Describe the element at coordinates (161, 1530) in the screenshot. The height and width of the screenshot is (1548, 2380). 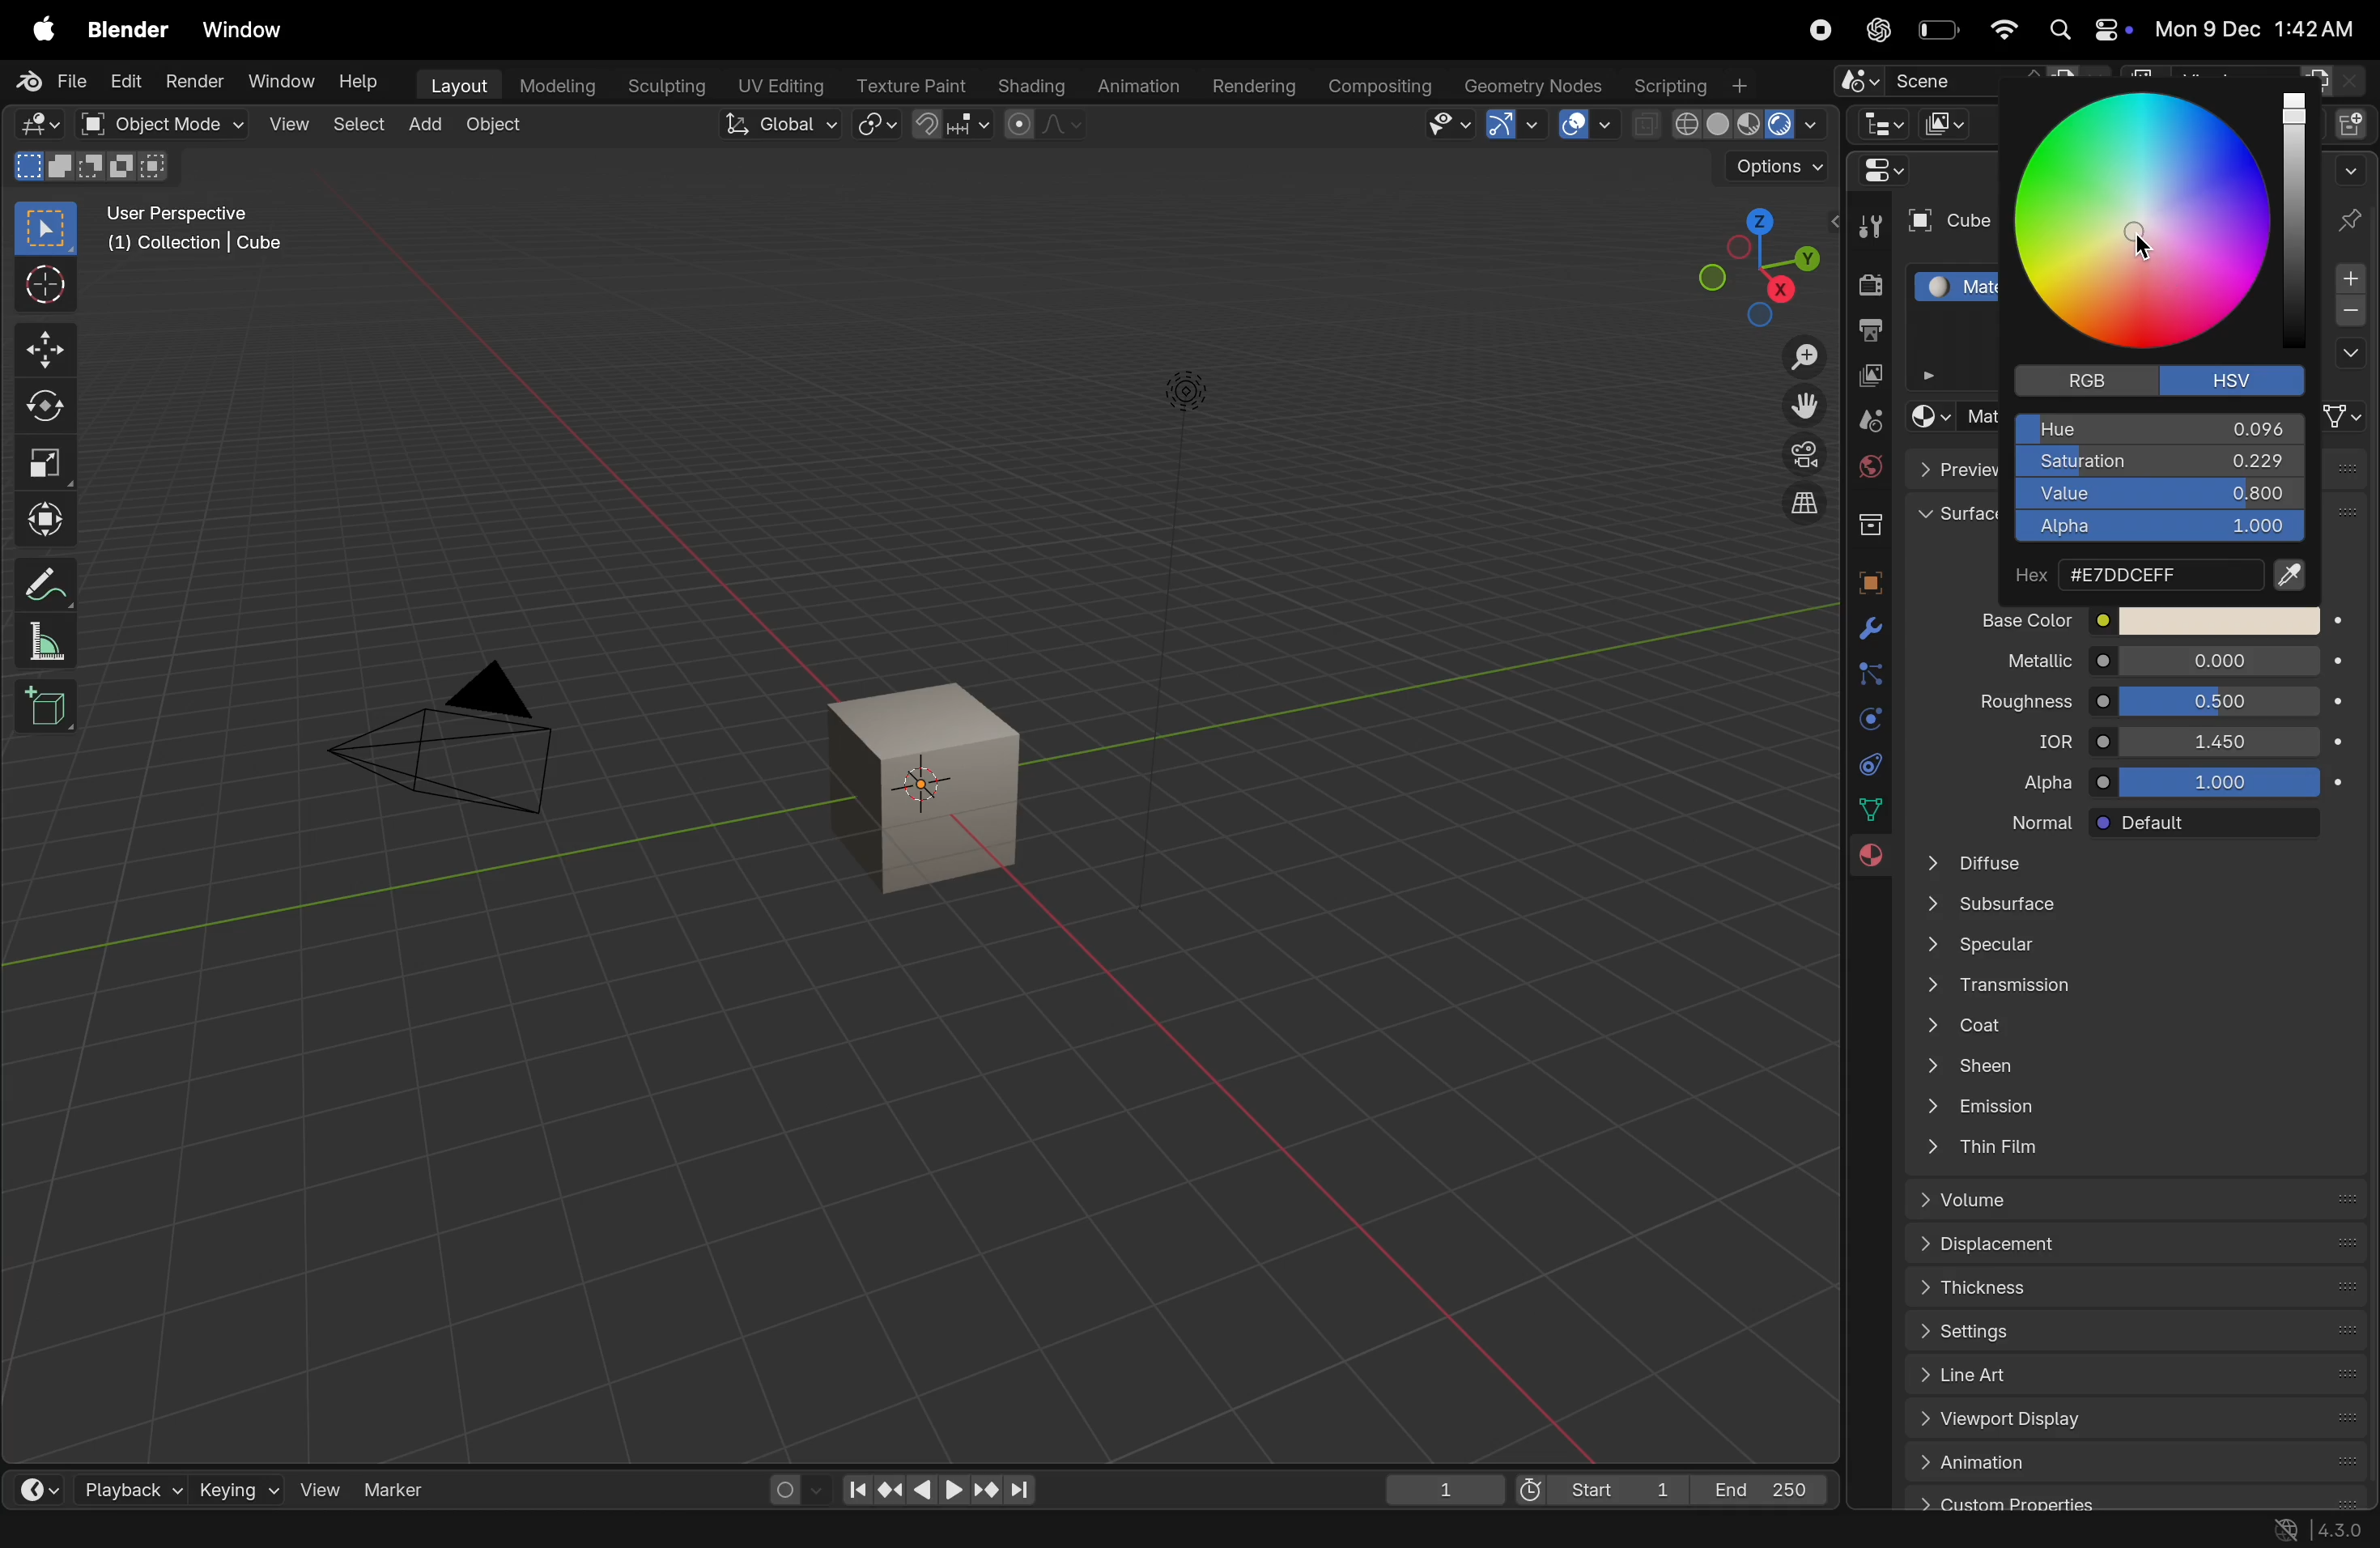
I see `modifier` at that location.